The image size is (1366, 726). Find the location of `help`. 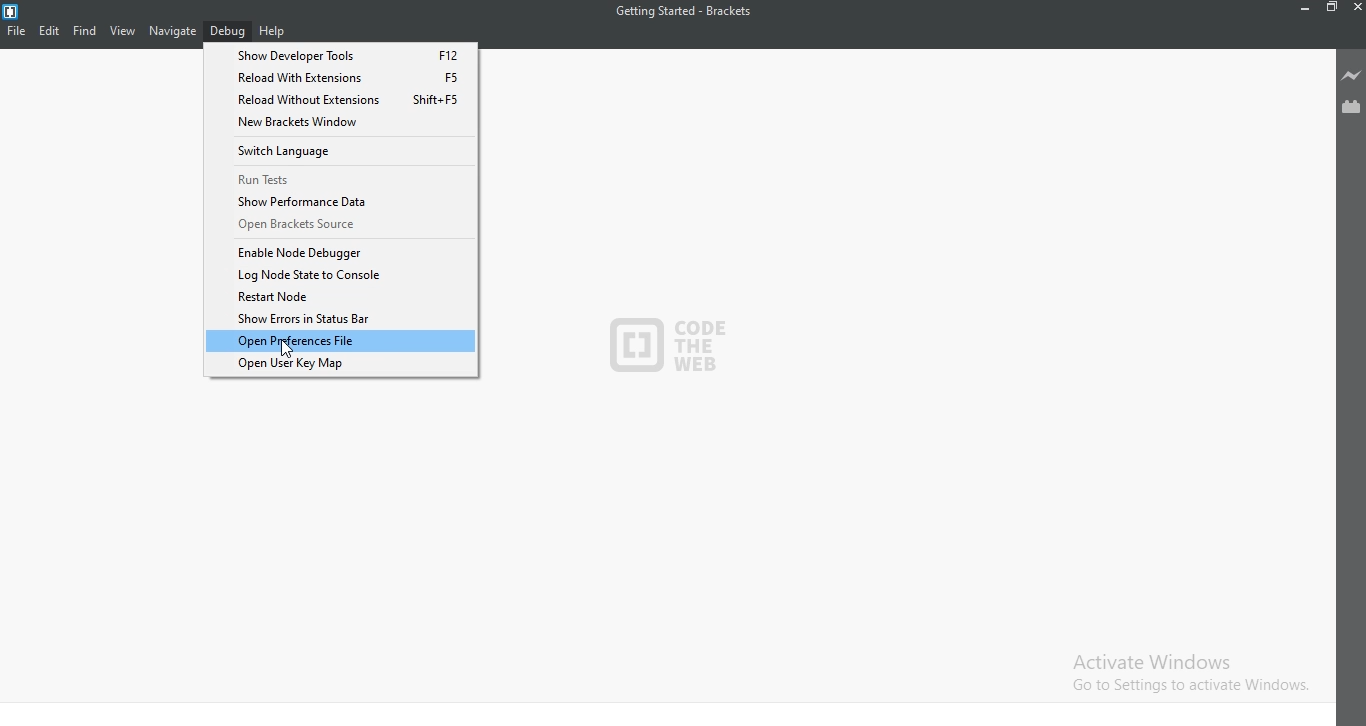

help is located at coordinates (272, 32).